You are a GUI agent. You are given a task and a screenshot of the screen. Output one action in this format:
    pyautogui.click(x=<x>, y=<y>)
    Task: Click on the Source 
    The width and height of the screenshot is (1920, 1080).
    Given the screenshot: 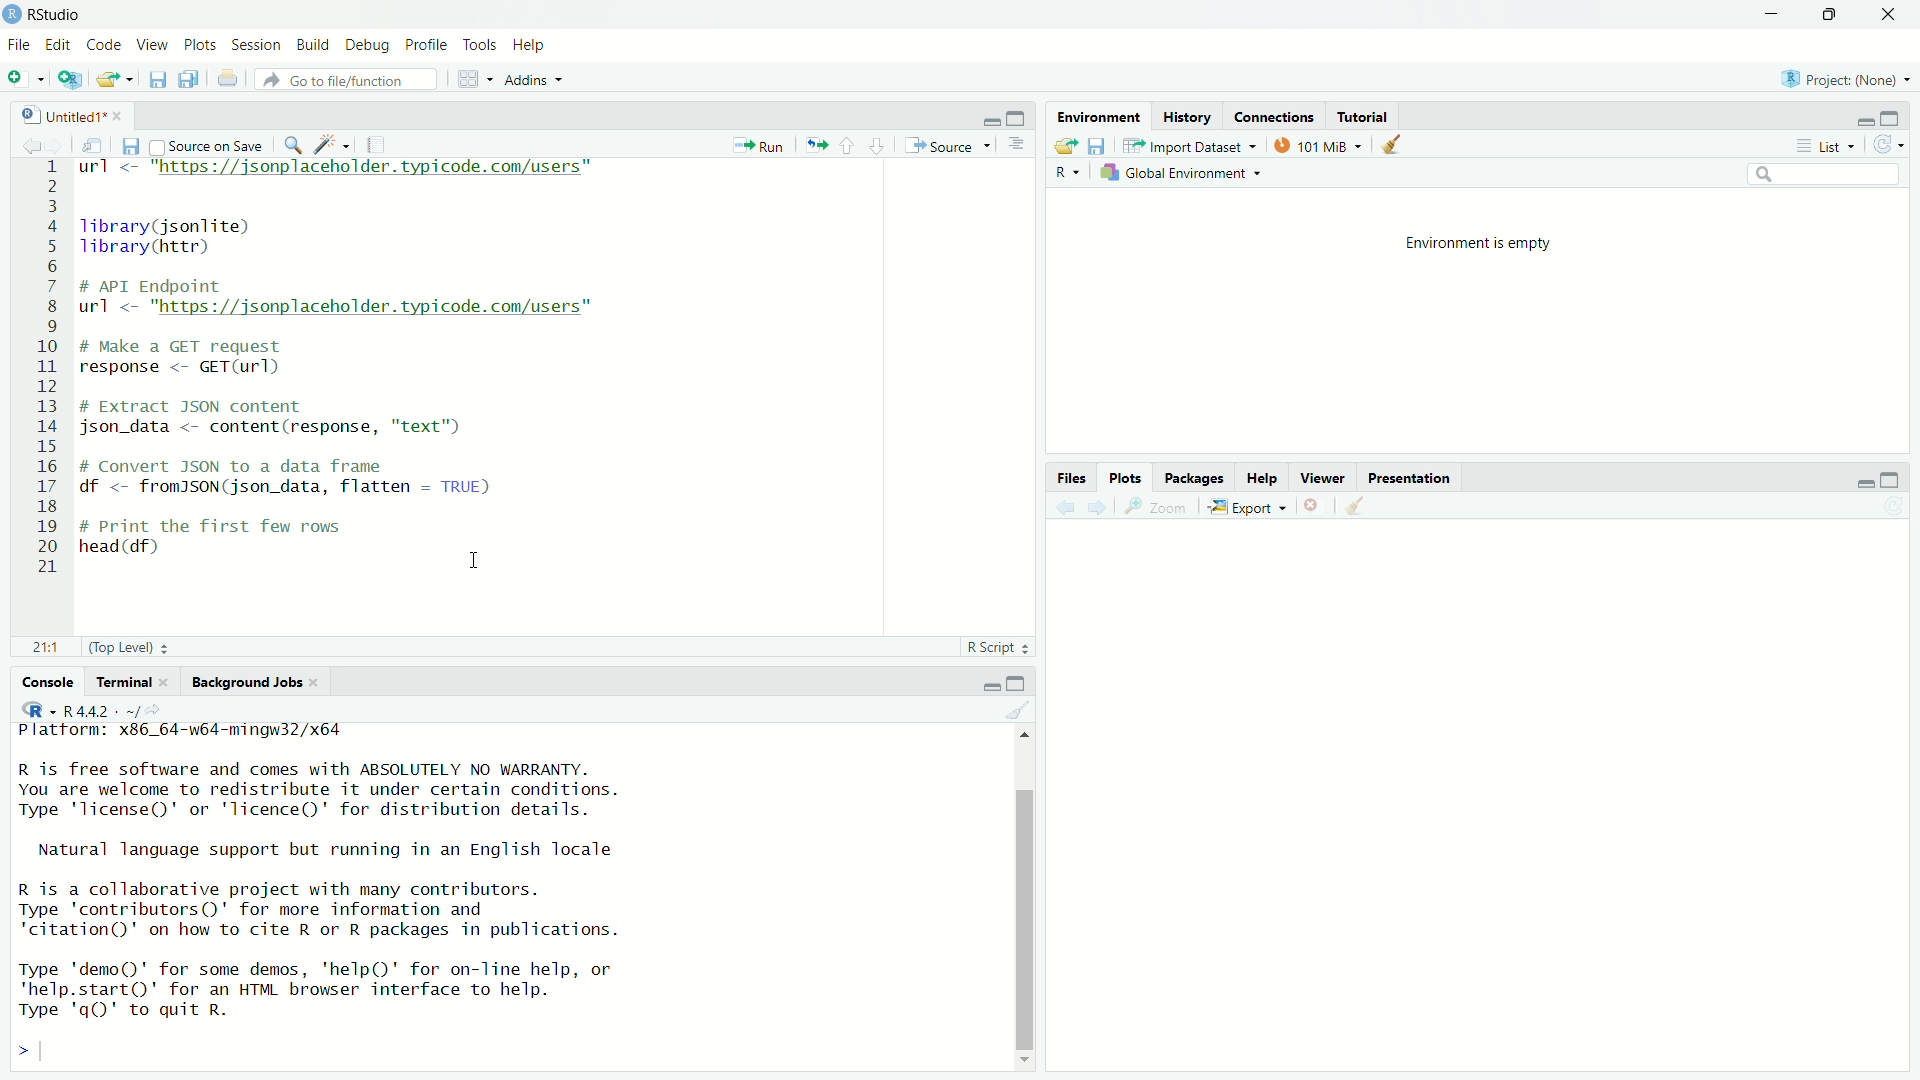 What is the action you would take?
    pyautogui.click(x=948, y=146)
    